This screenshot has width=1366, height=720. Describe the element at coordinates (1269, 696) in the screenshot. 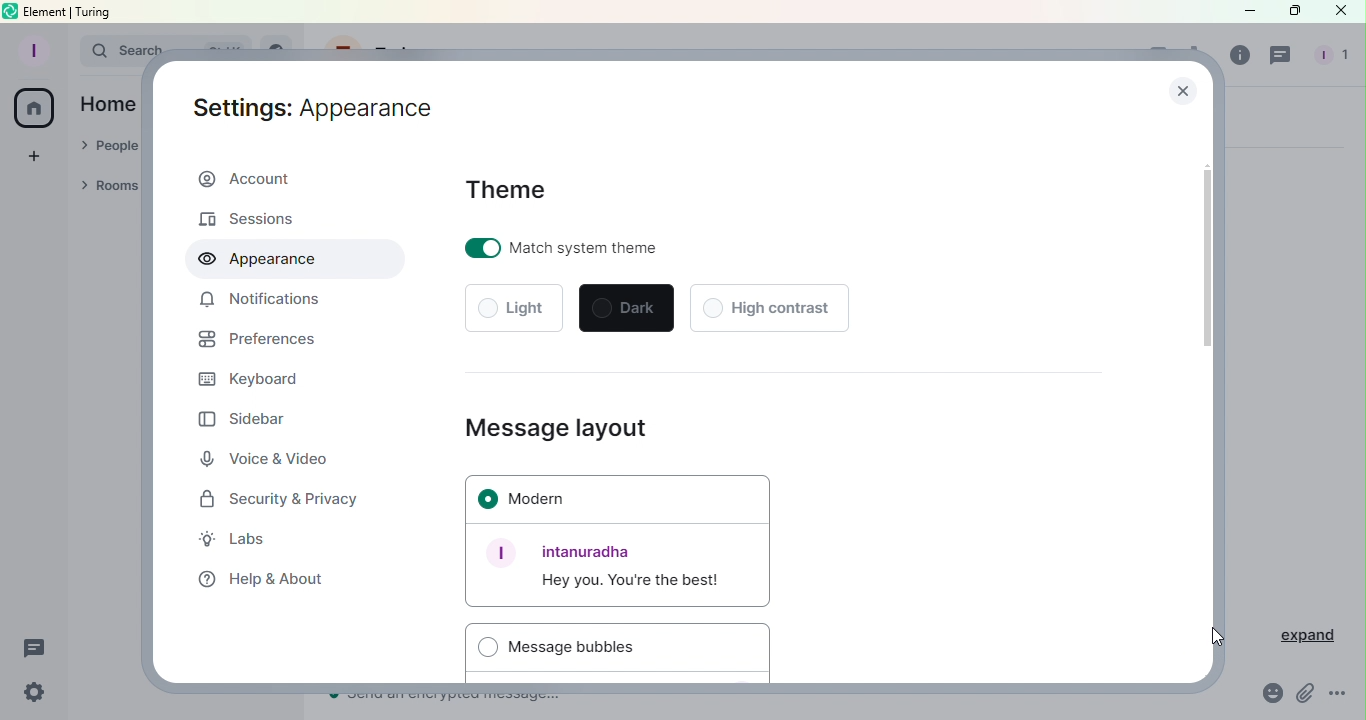

I see `Emoji` at that location.